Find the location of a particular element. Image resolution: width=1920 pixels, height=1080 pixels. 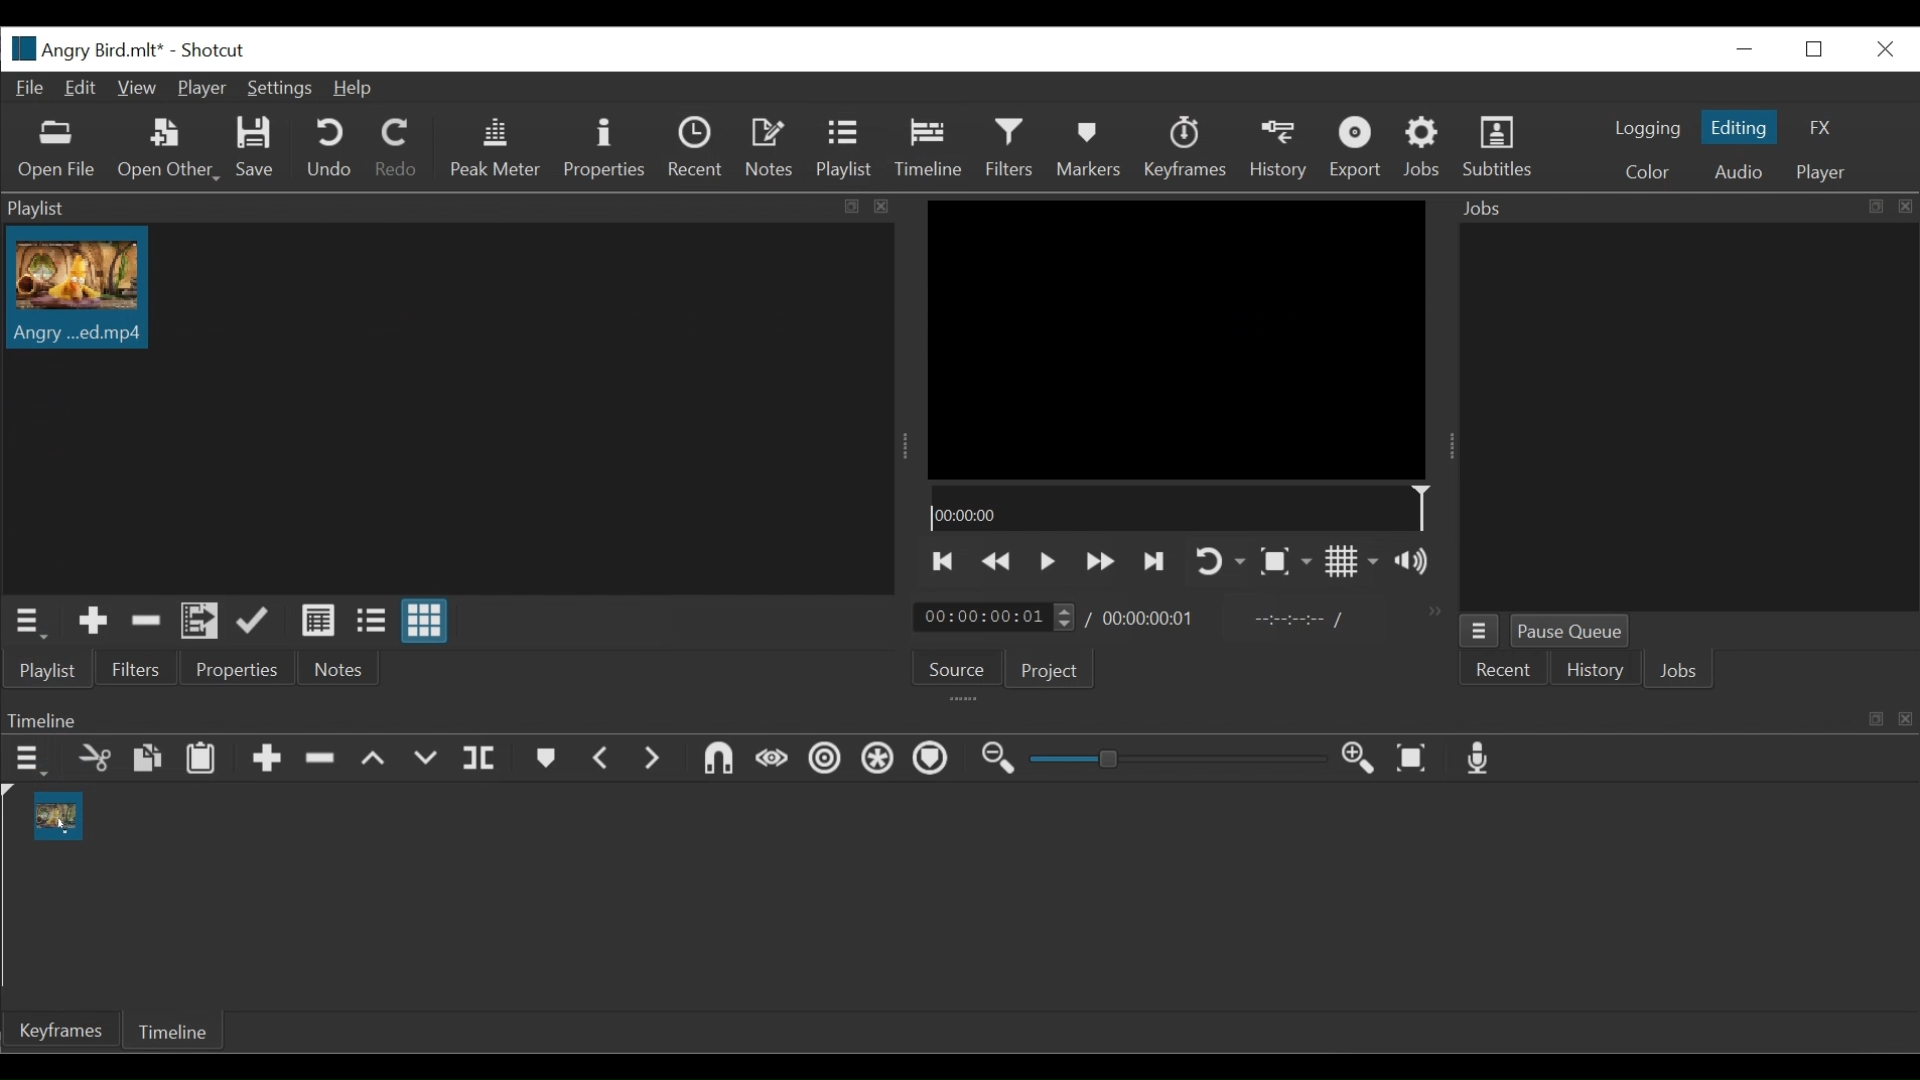

Zoom slider is located at coordinates (1172, 761).